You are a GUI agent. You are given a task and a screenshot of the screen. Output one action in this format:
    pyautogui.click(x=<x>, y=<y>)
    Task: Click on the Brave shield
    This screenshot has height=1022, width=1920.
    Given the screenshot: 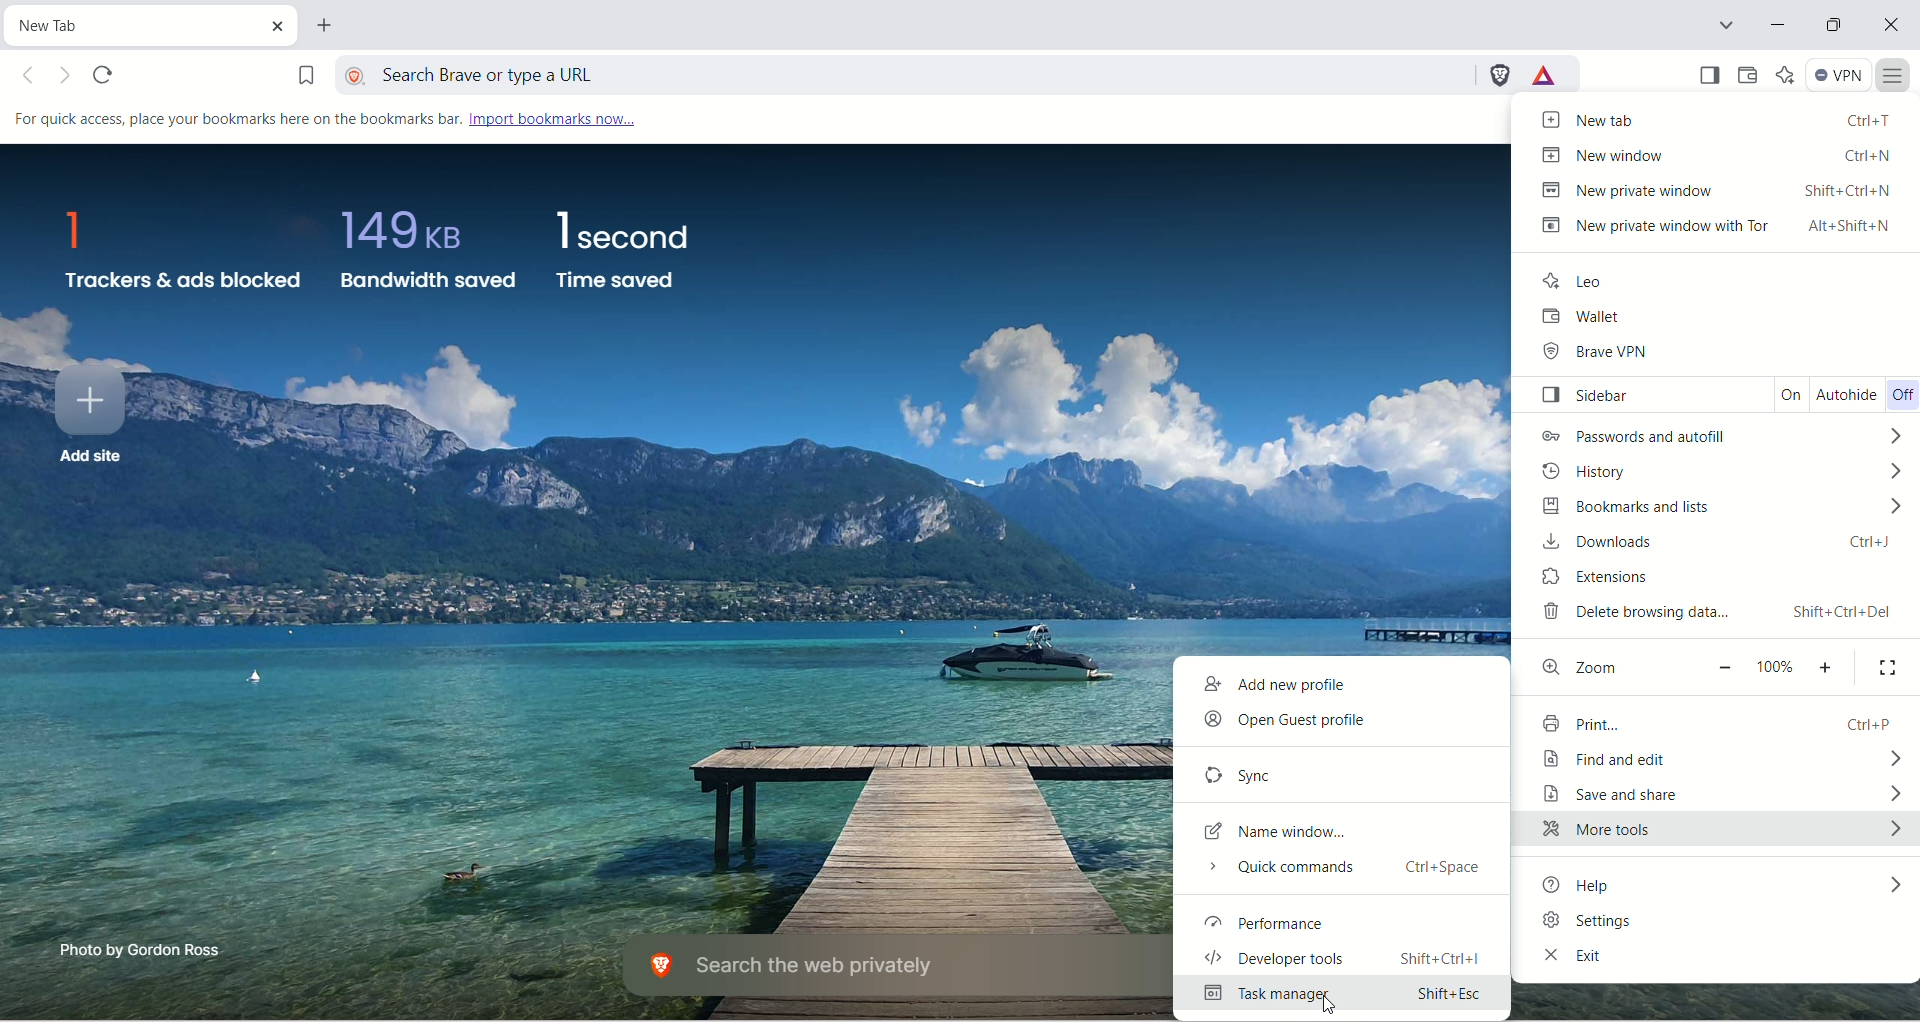 What is the action you would take?
    pyautogui.click(x=1498, y=75)
    